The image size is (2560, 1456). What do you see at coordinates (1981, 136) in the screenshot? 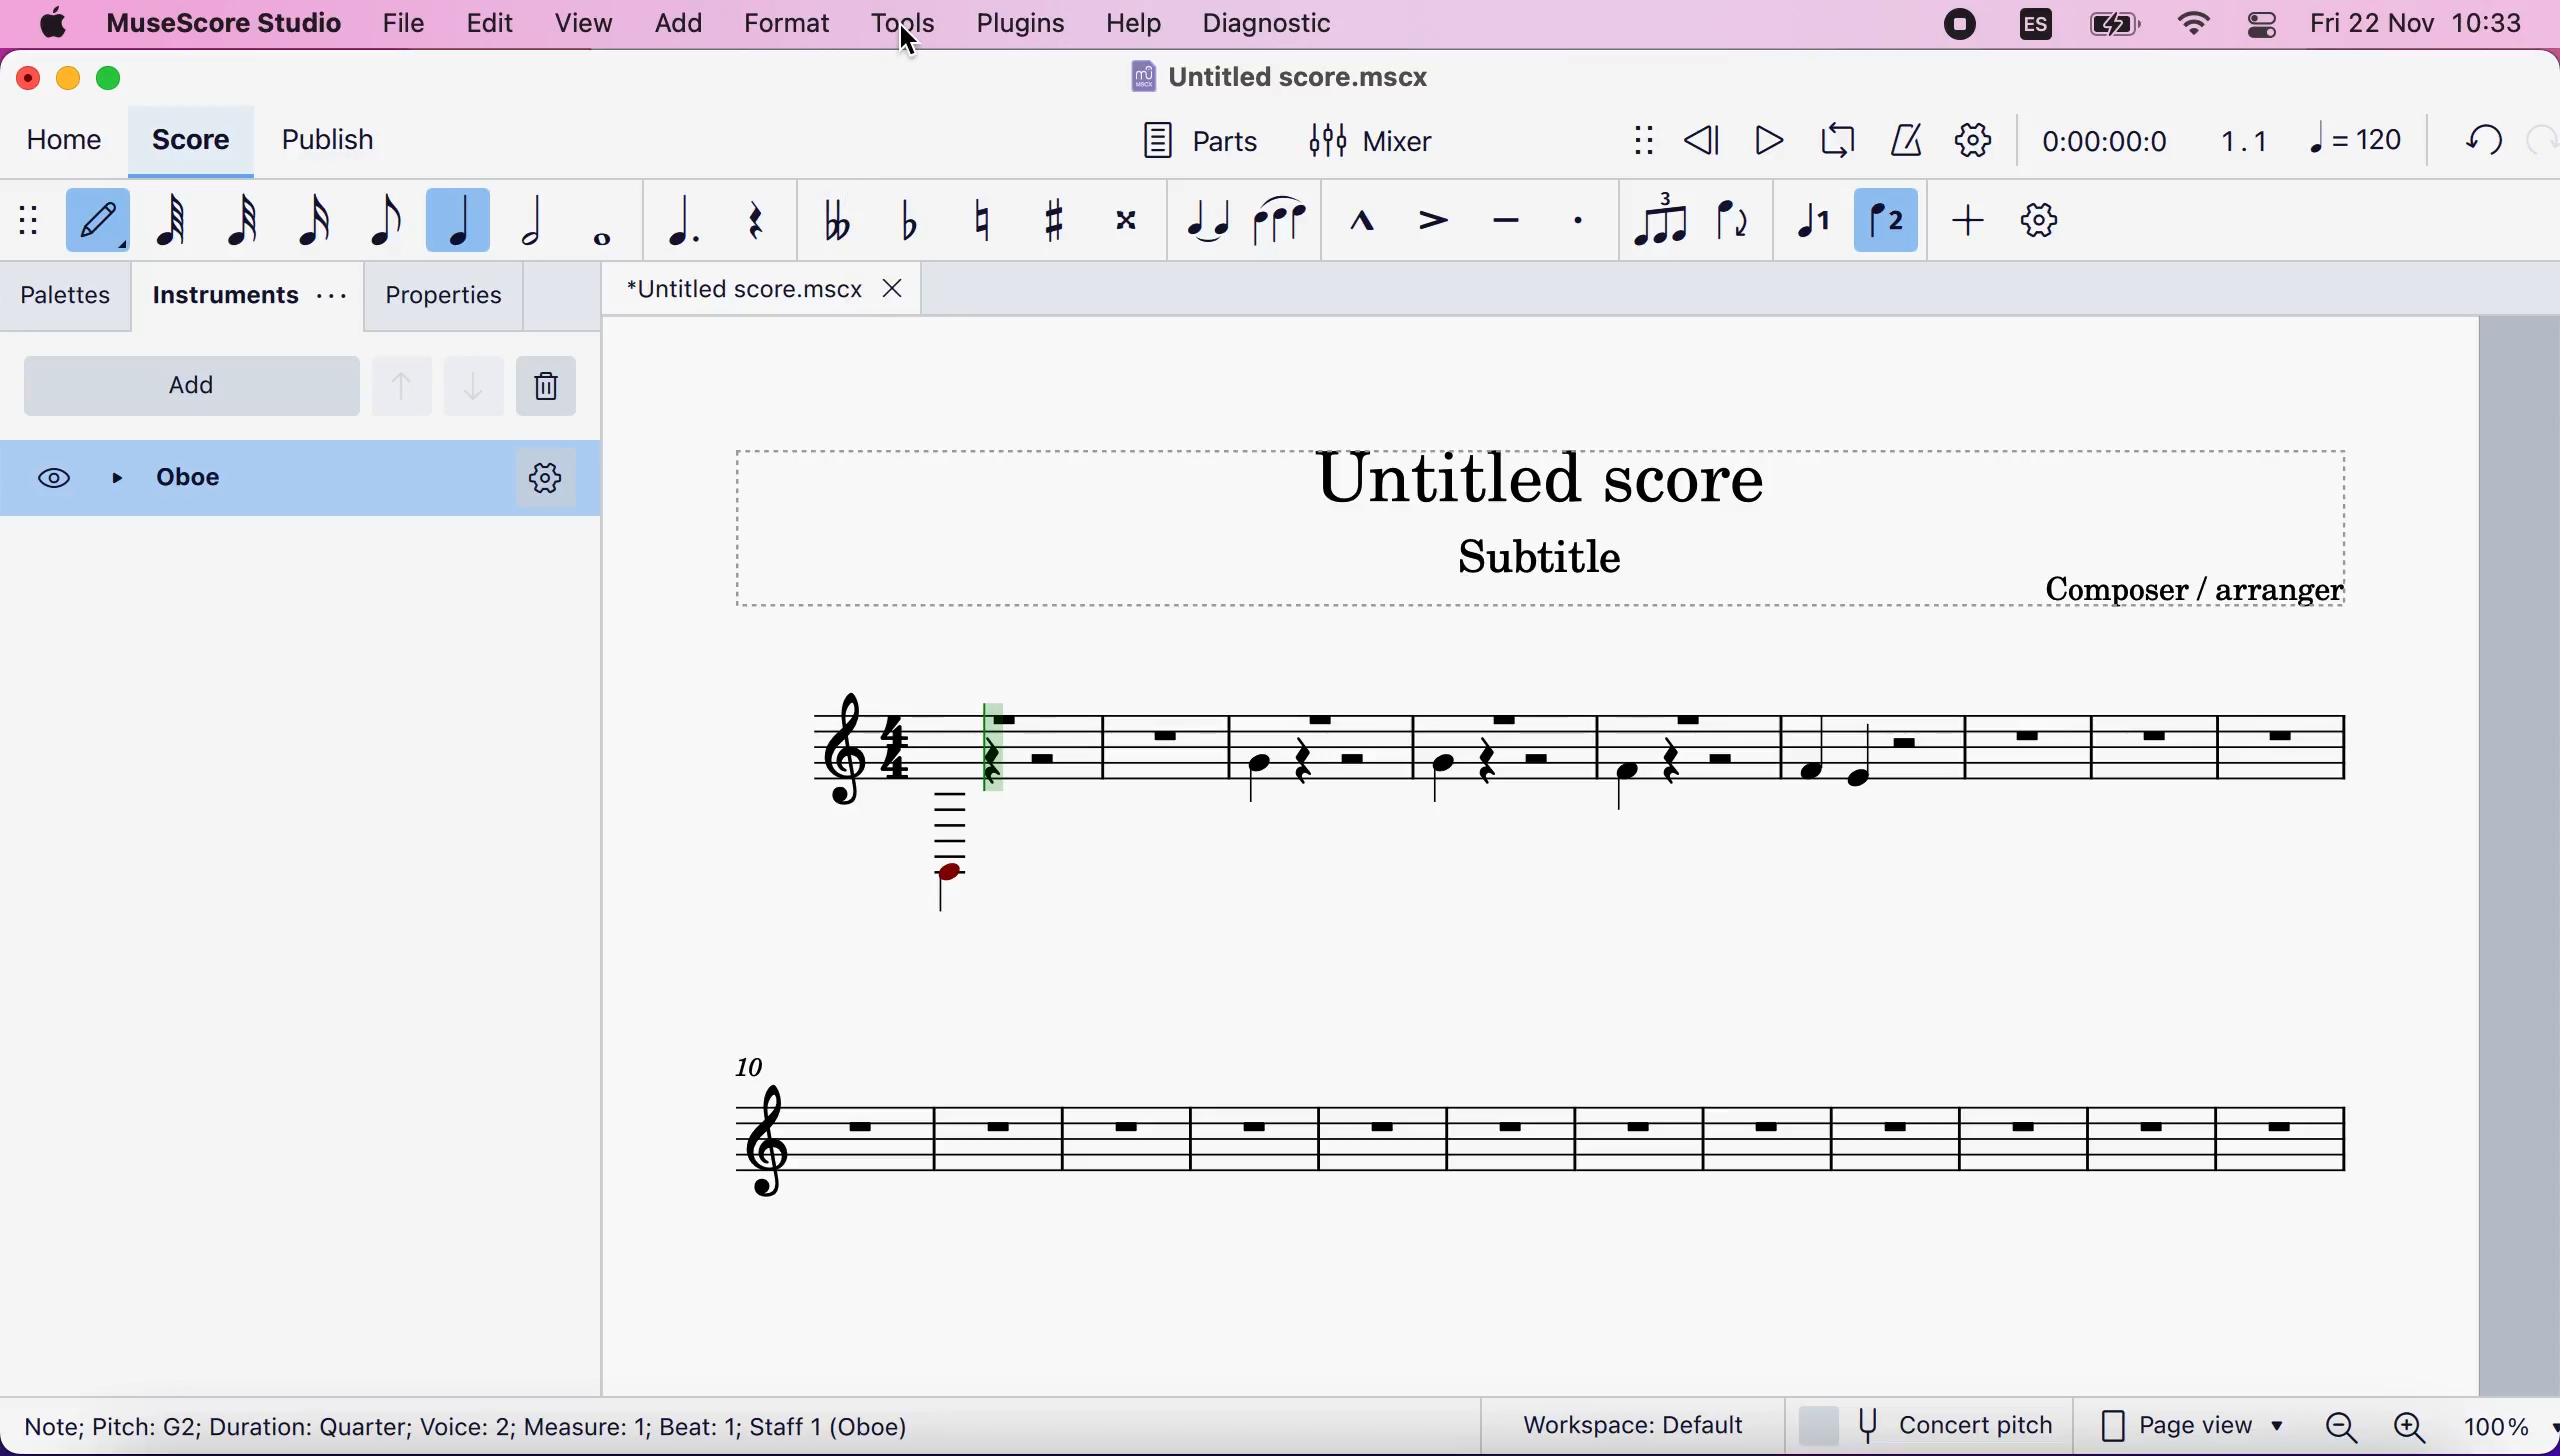
I see `playback tool` at bounding box center [1981, 136].